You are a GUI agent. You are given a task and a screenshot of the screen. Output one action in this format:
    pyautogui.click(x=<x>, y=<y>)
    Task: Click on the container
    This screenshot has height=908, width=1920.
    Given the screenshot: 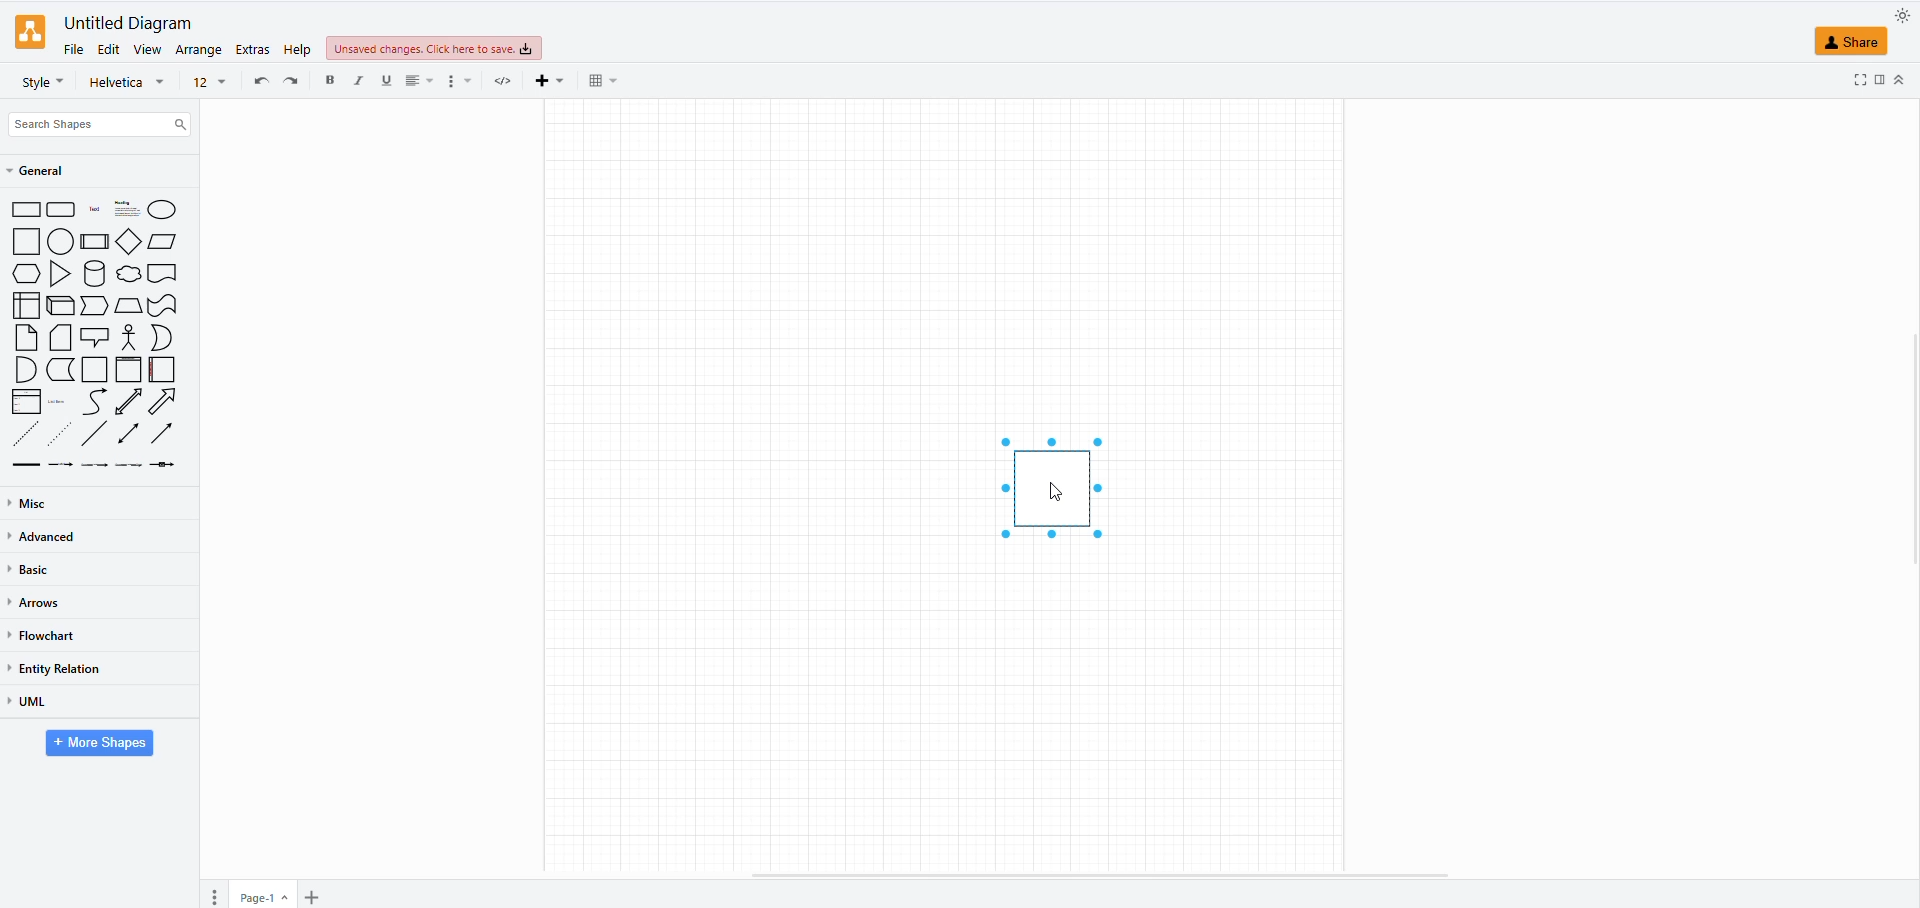 What is the action you would take?
    pyautogui.click(x=96, y=370)
    